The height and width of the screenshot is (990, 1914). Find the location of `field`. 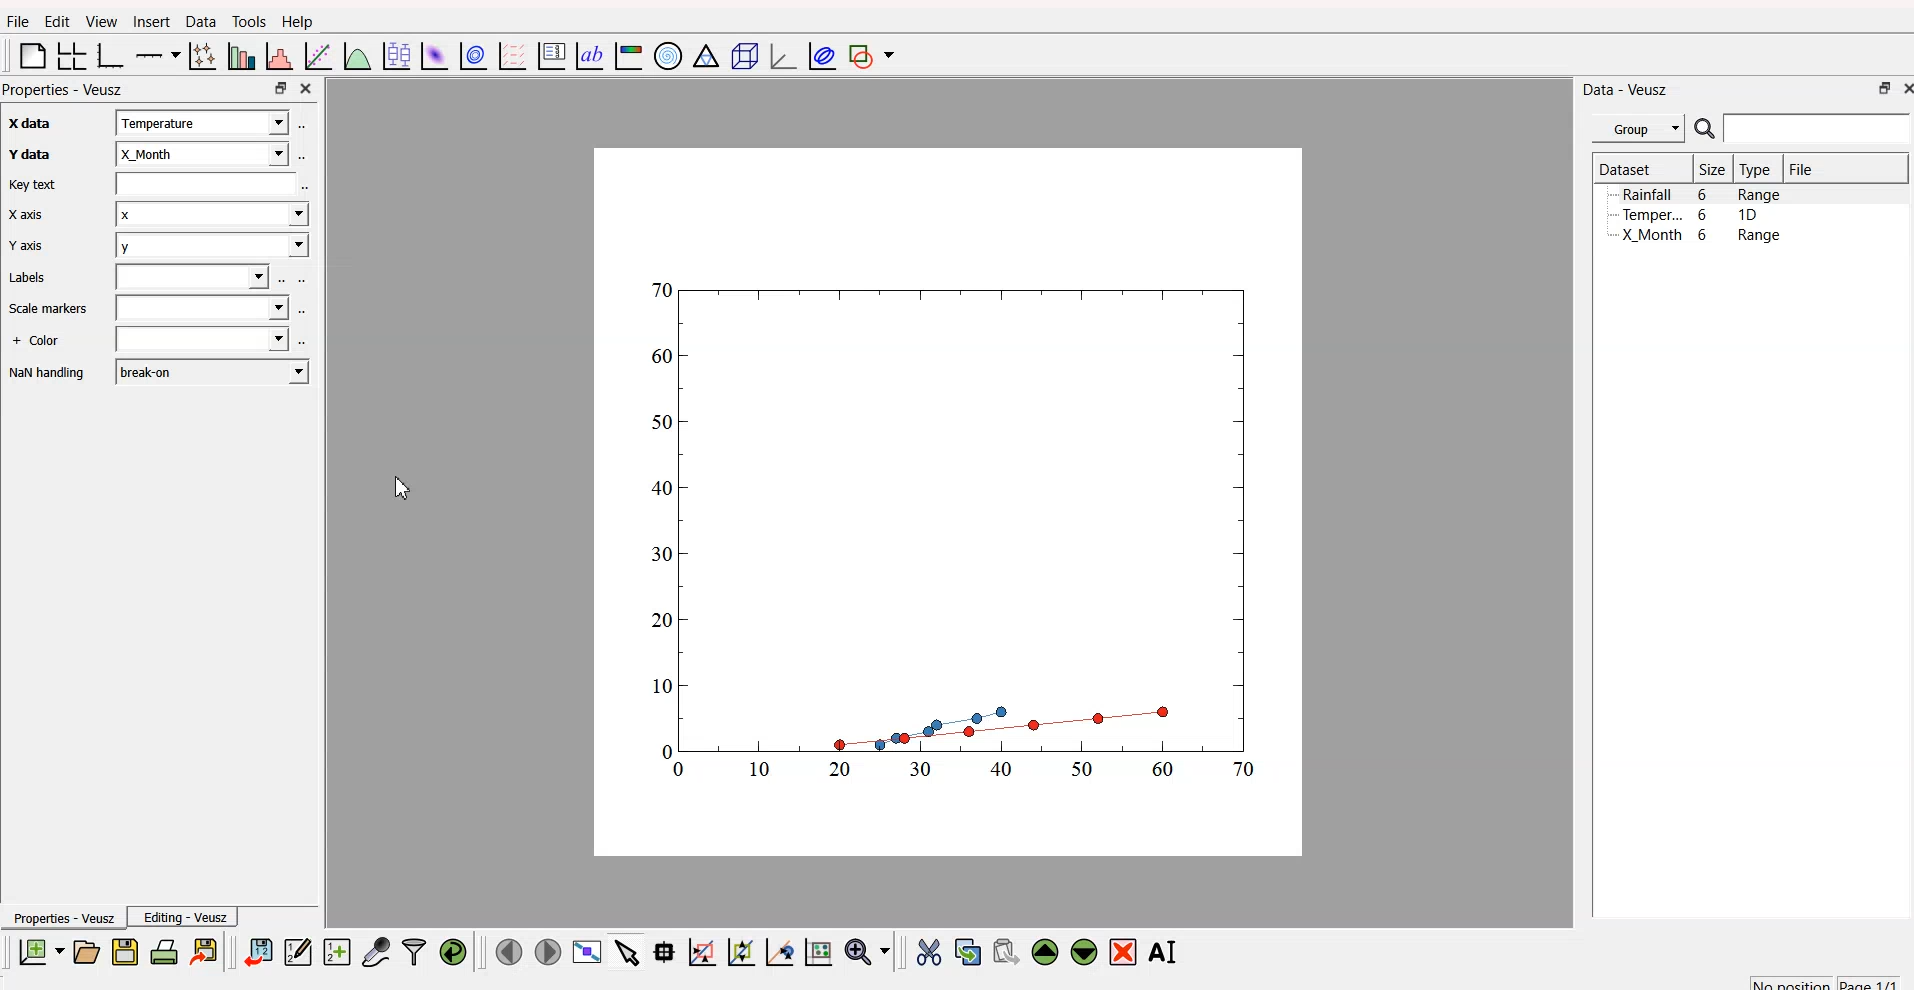

field is located at coordinates (207, 187).